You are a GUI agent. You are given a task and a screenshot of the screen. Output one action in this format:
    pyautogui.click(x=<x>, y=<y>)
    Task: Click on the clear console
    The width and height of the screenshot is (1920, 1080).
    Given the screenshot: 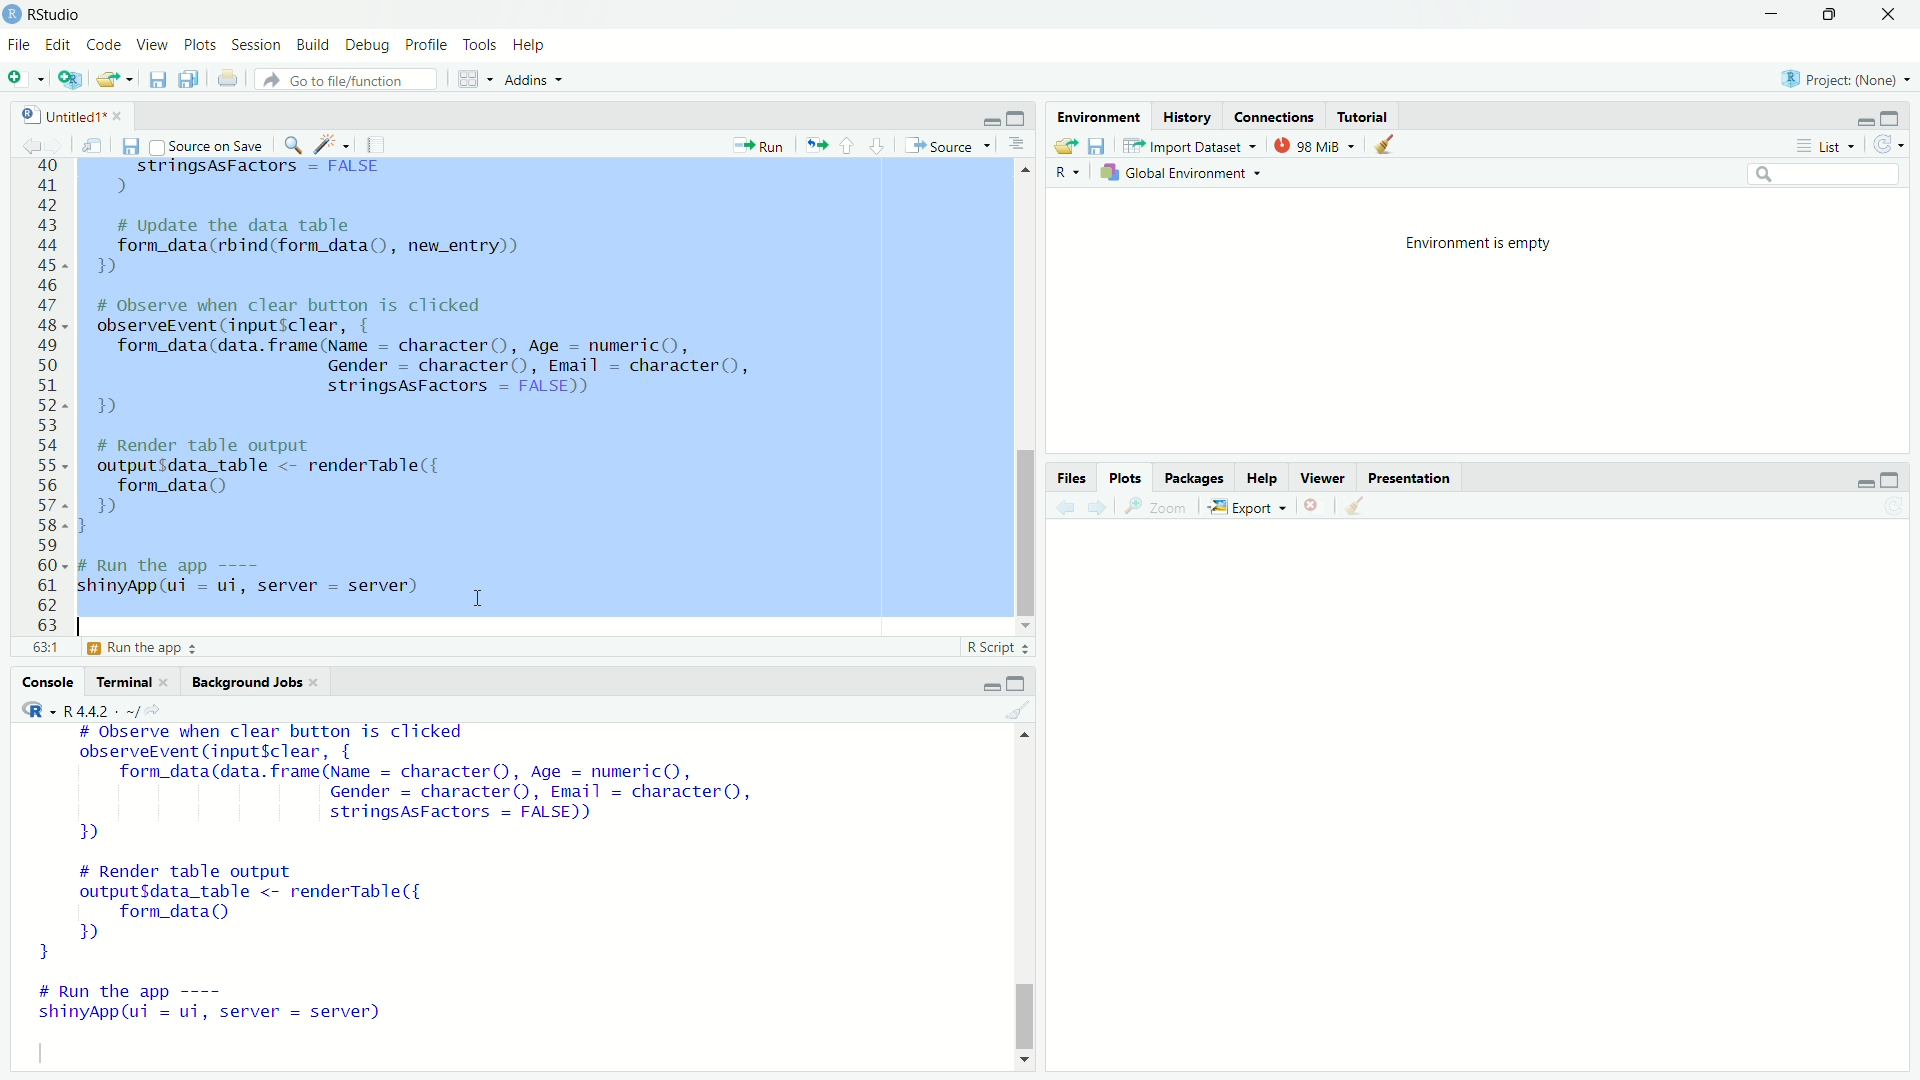 What is the action you would take?
    pyautogui.click(x=1022, y=709)
    